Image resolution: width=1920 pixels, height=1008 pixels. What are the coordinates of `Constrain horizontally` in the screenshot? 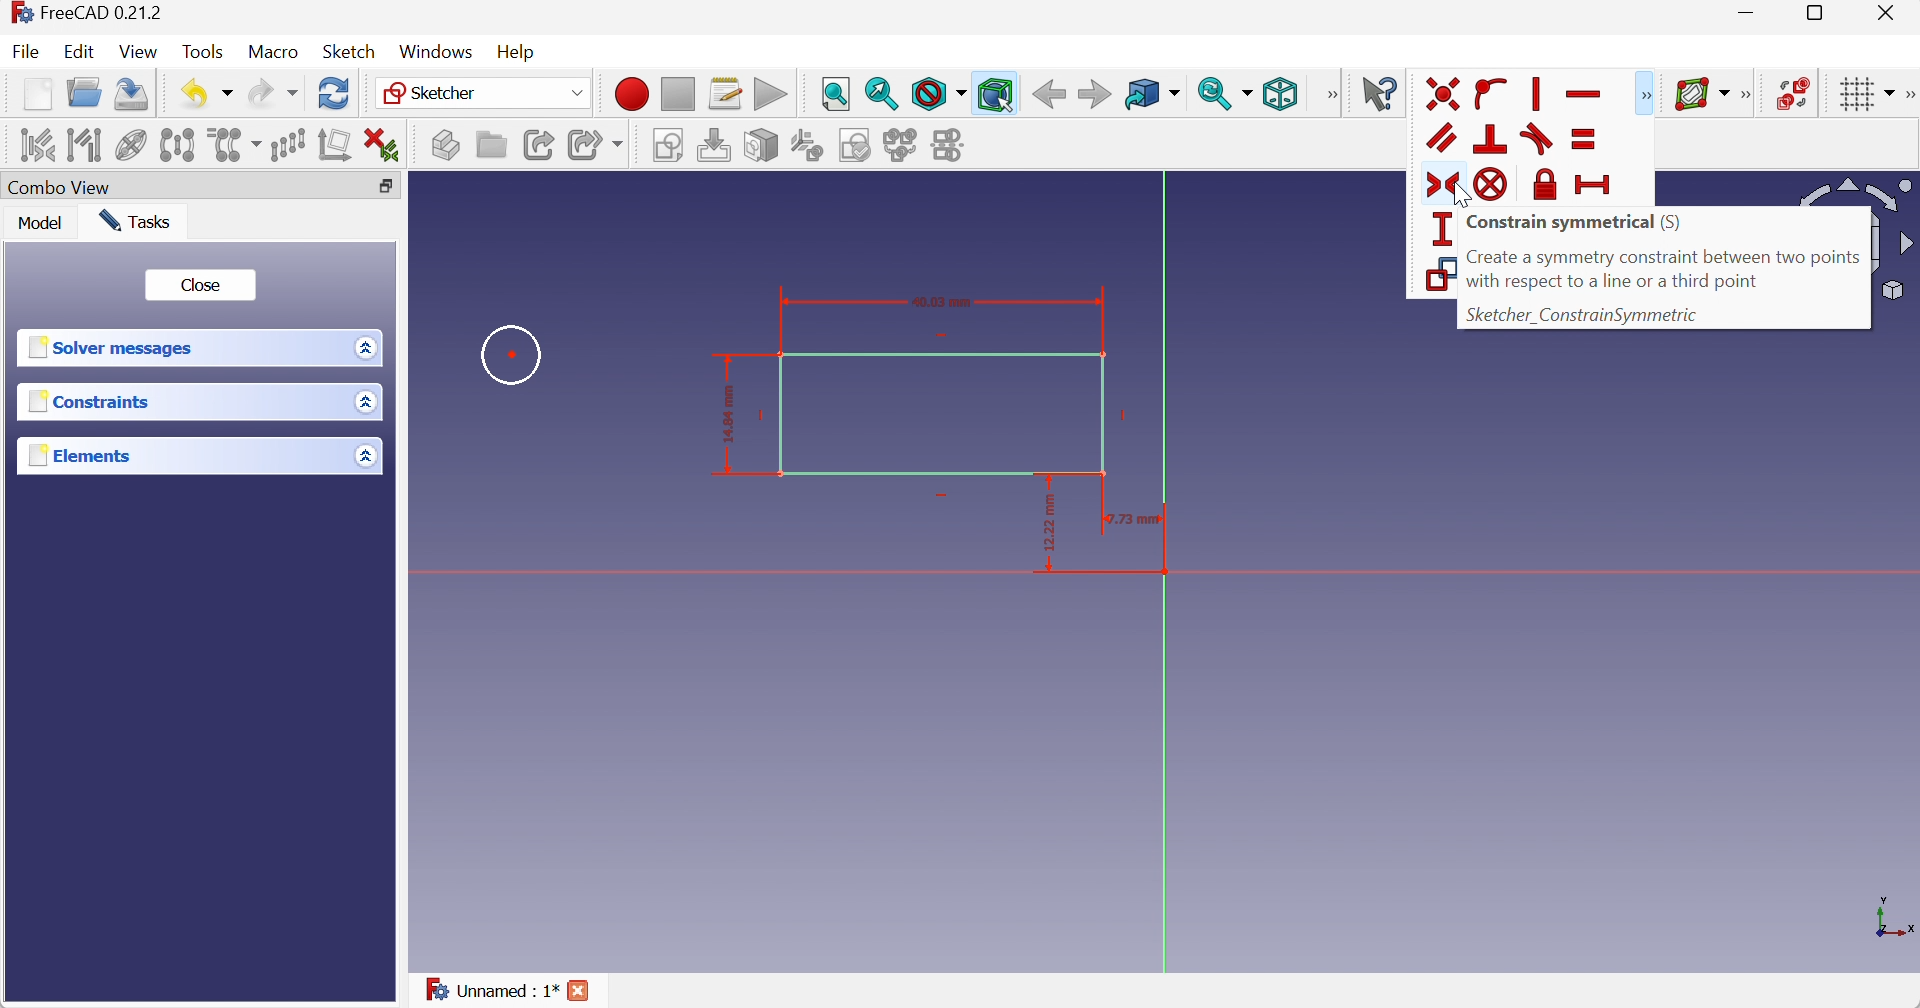 It's located at (1588, 94).